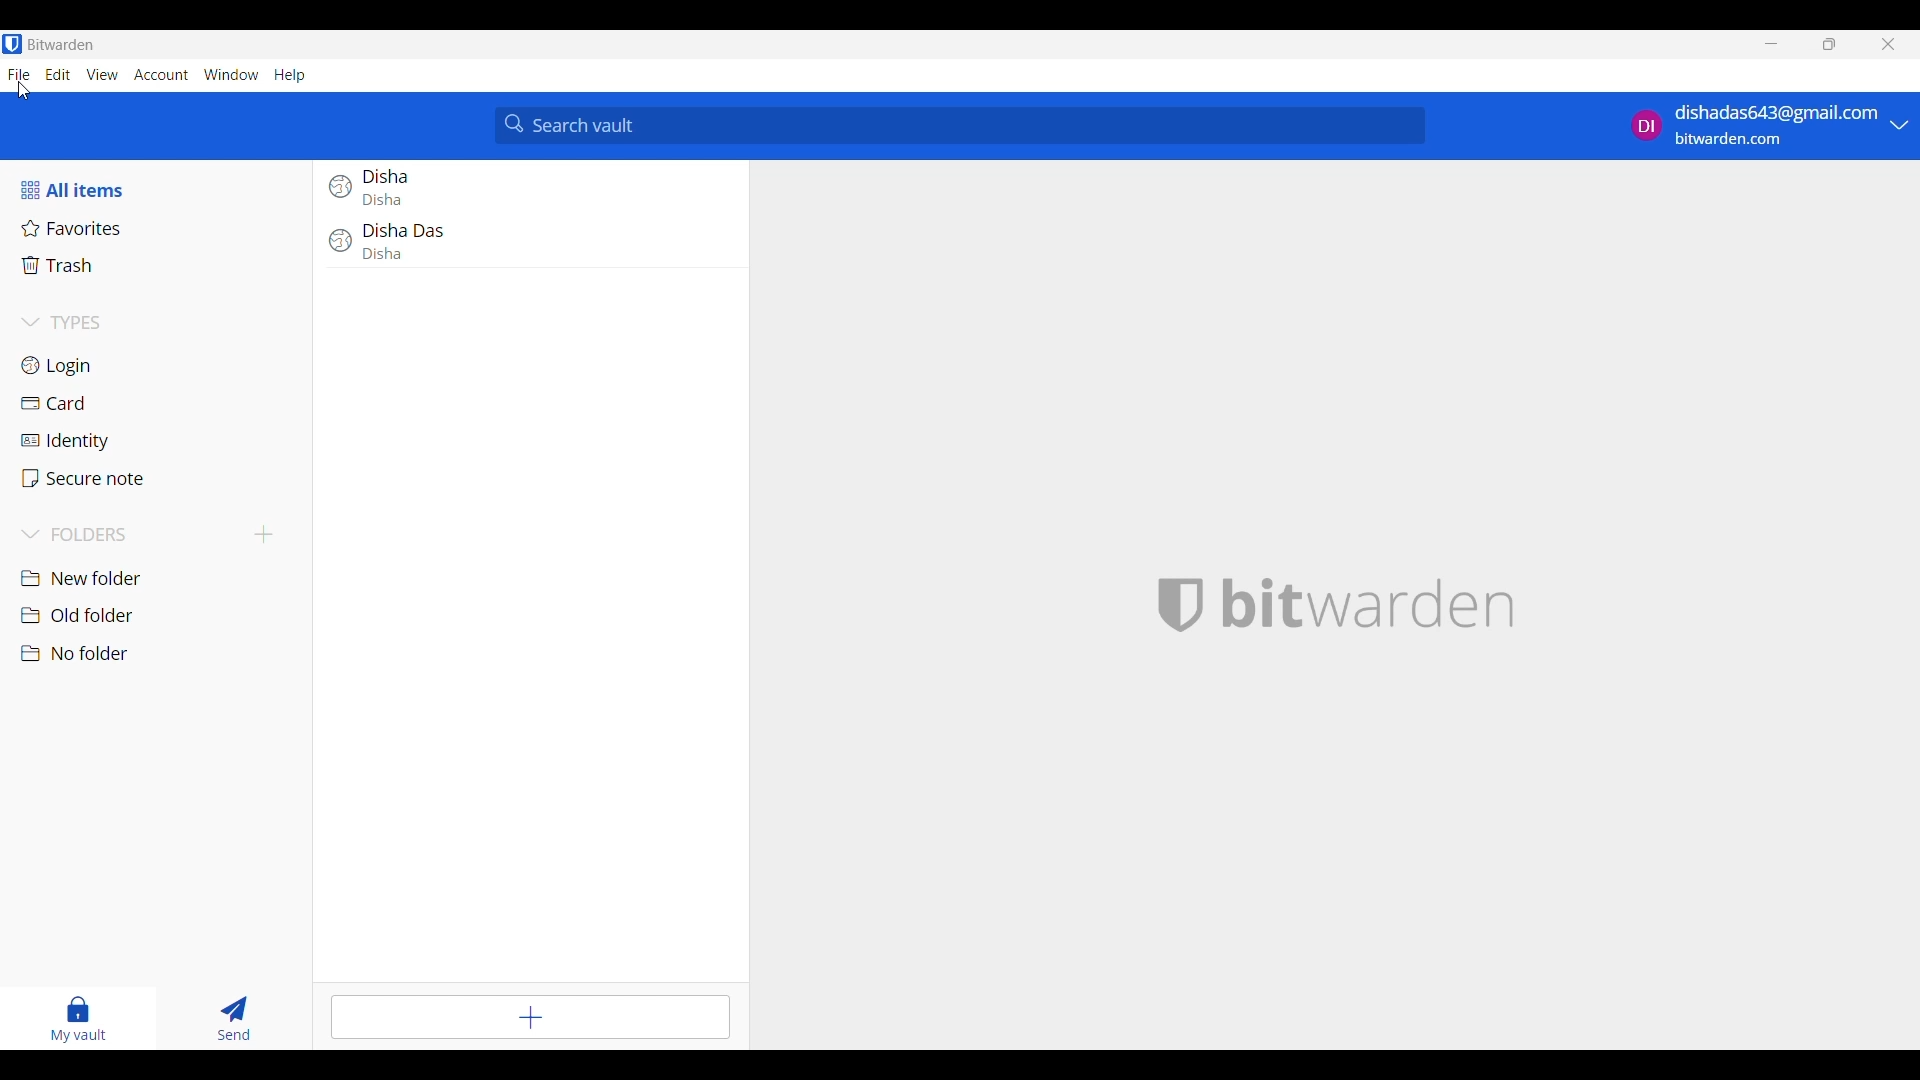 This screenshot has width=1920, height=1080. Describe the element at coordinates (231, 74) in the screenshot. I see `Window menu` at that location.